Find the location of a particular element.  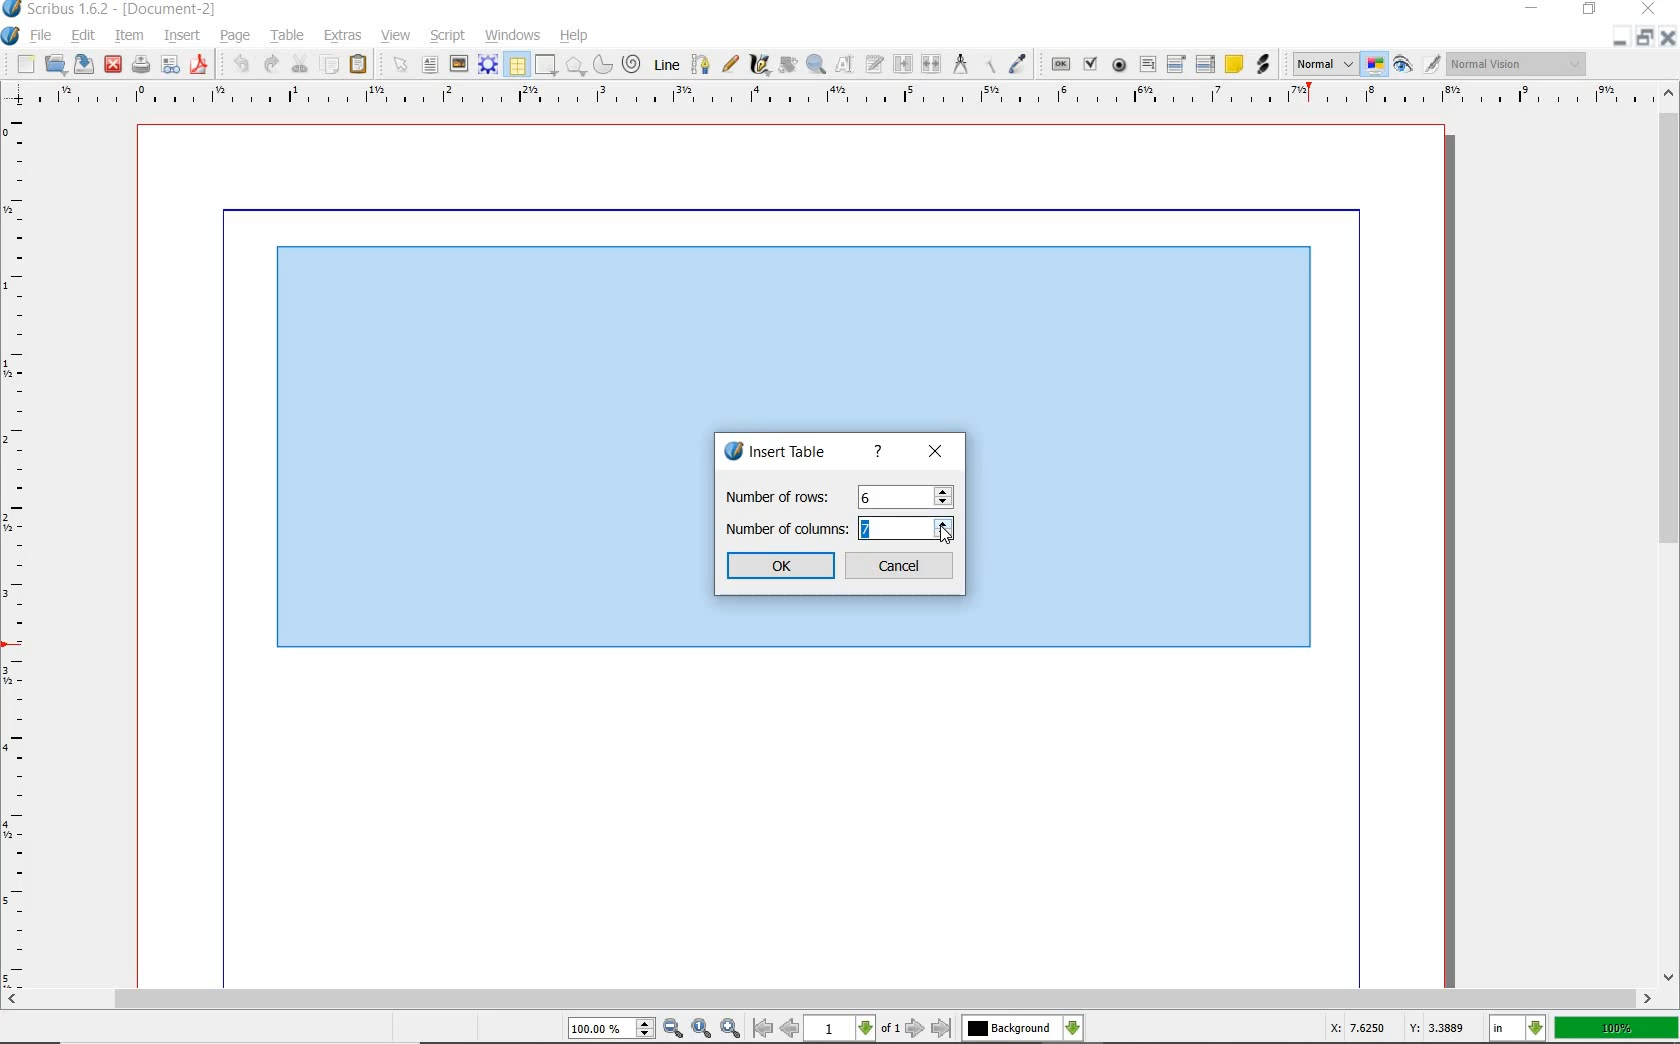

extras is located at coordinates (341, 36).